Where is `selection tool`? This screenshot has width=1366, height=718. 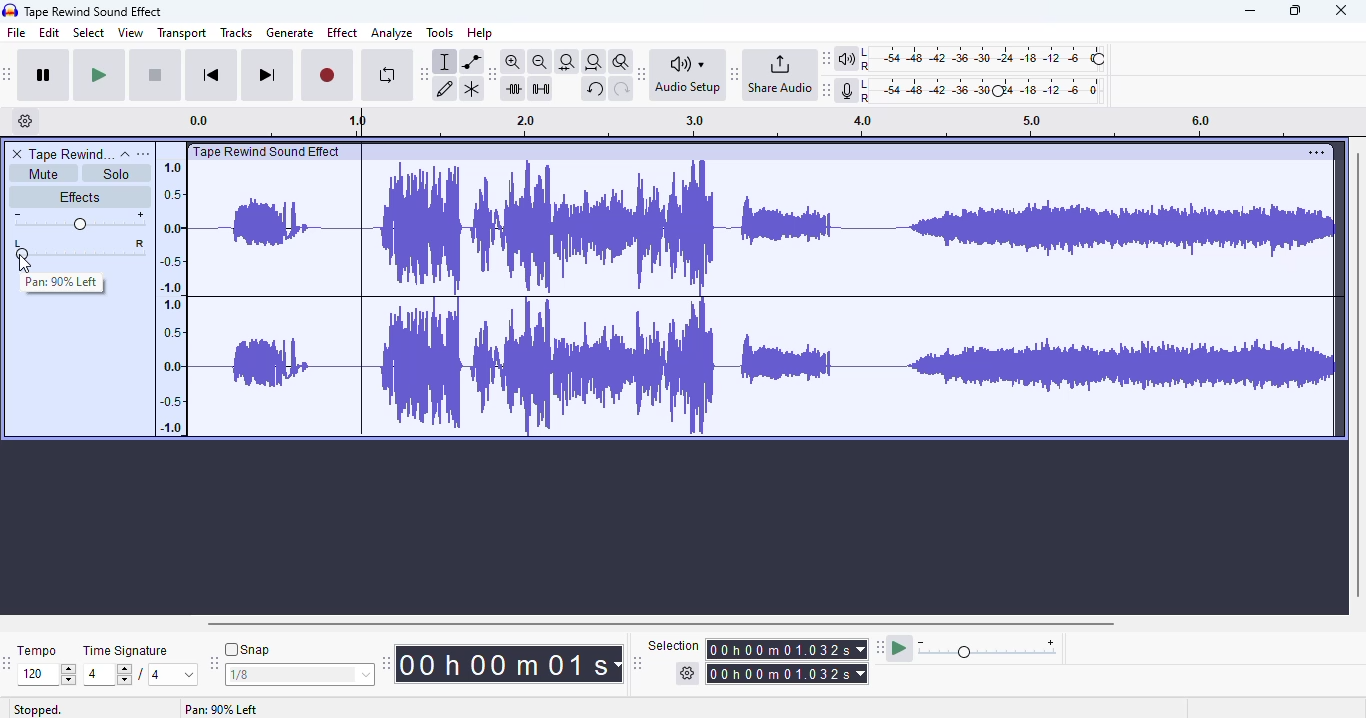 selection tool is located at coordinates (445, 62).